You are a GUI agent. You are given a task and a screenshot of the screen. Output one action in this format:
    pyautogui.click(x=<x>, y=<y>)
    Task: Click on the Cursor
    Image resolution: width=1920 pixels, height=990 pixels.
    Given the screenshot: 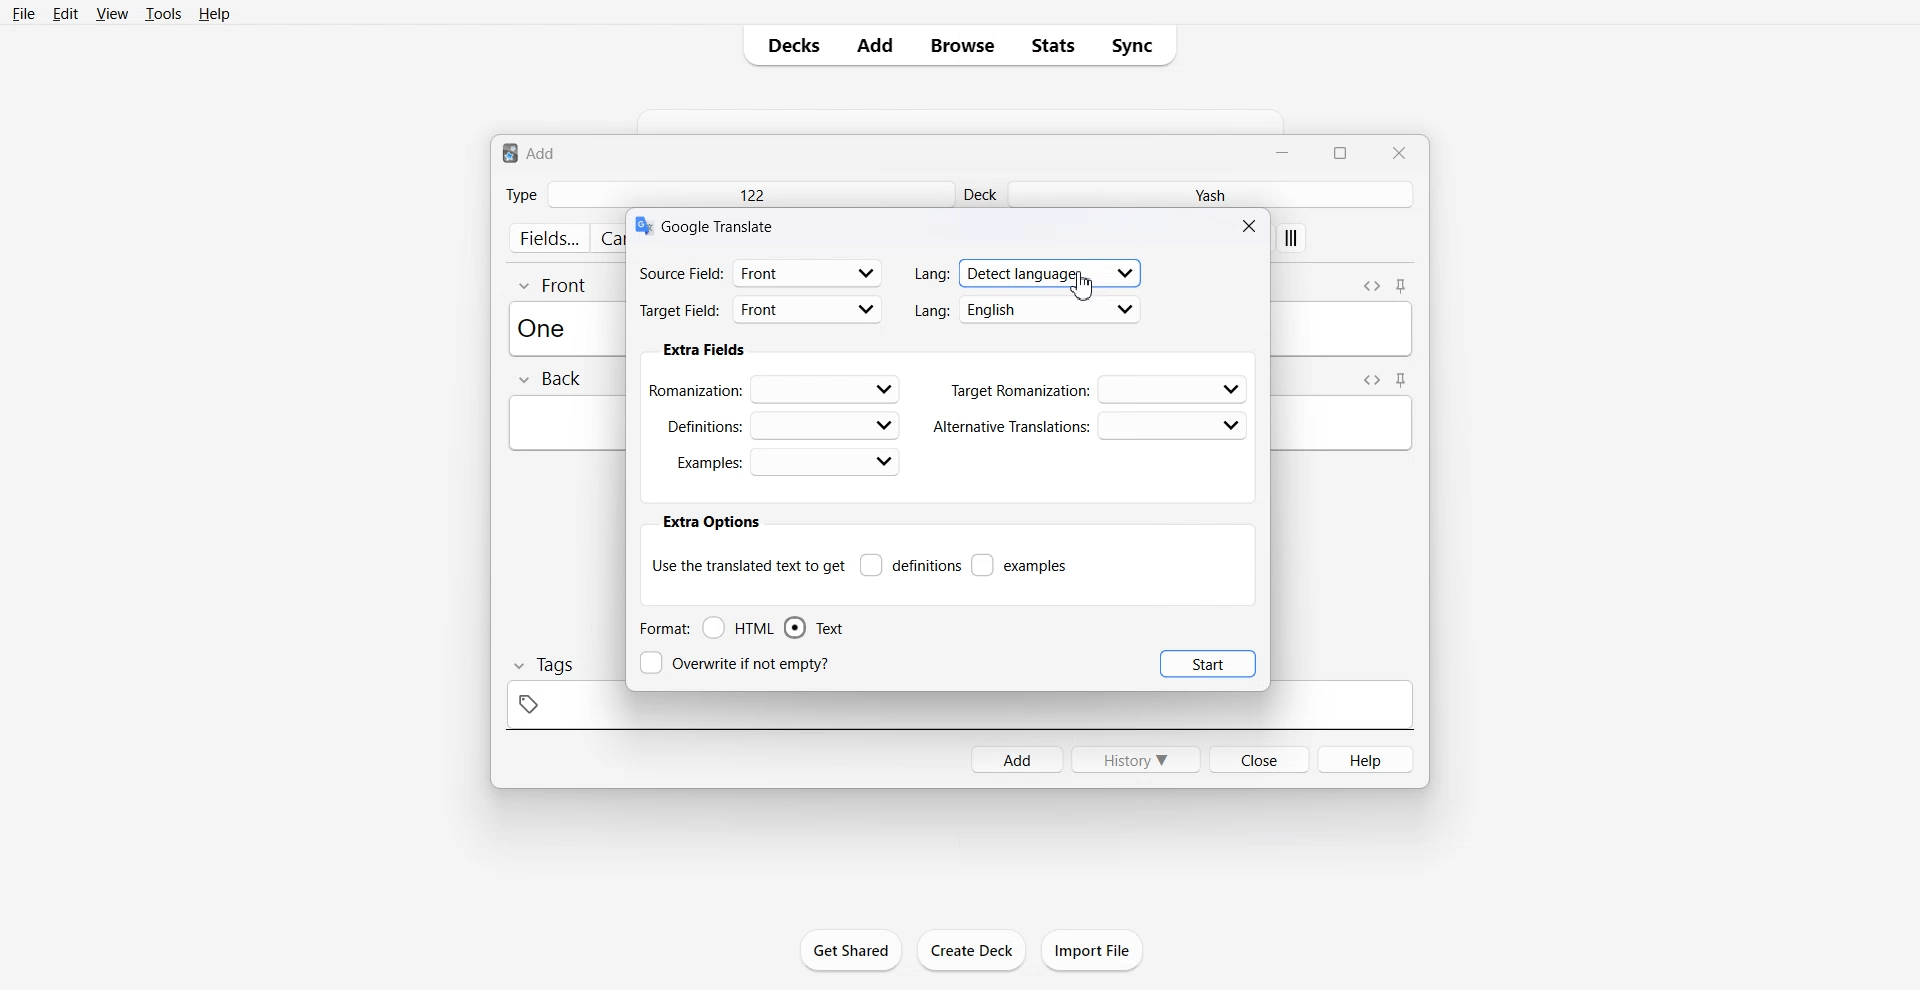 What is the action you would take?
    pyautogui.click(x=1082, y=285)
    